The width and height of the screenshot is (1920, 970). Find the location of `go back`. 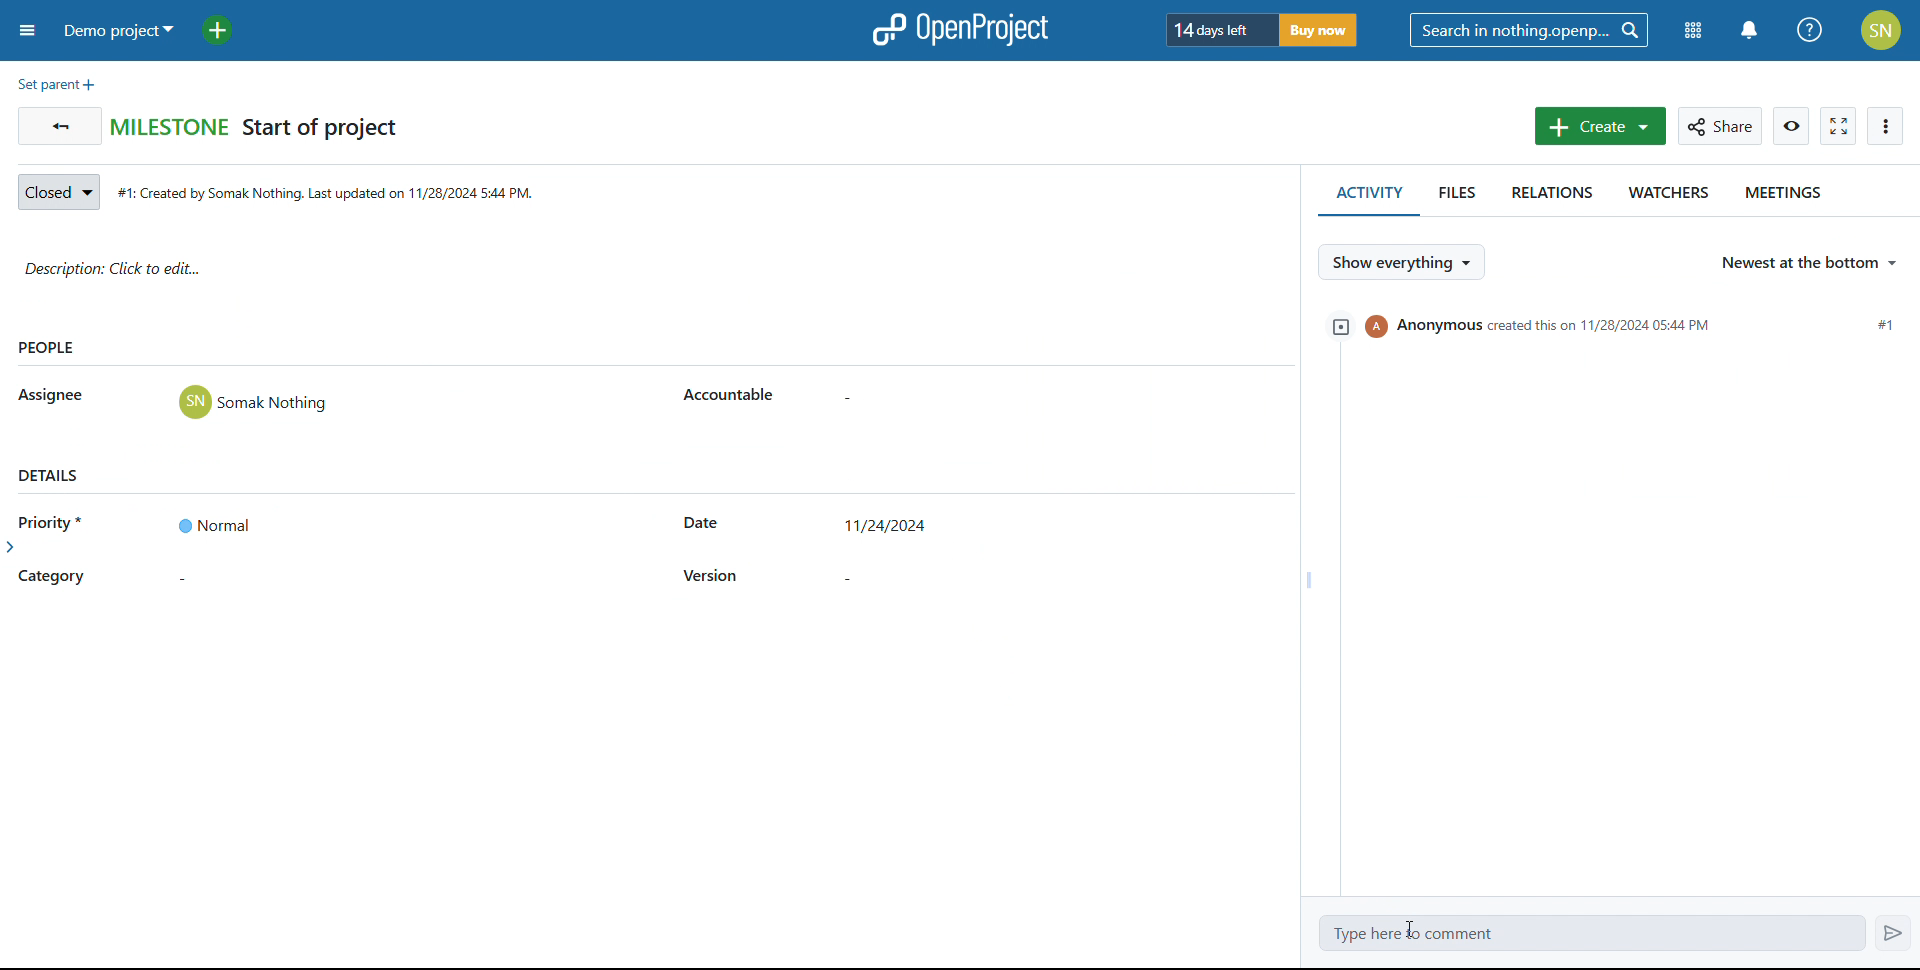

go back is located at coordinates (60, 126).